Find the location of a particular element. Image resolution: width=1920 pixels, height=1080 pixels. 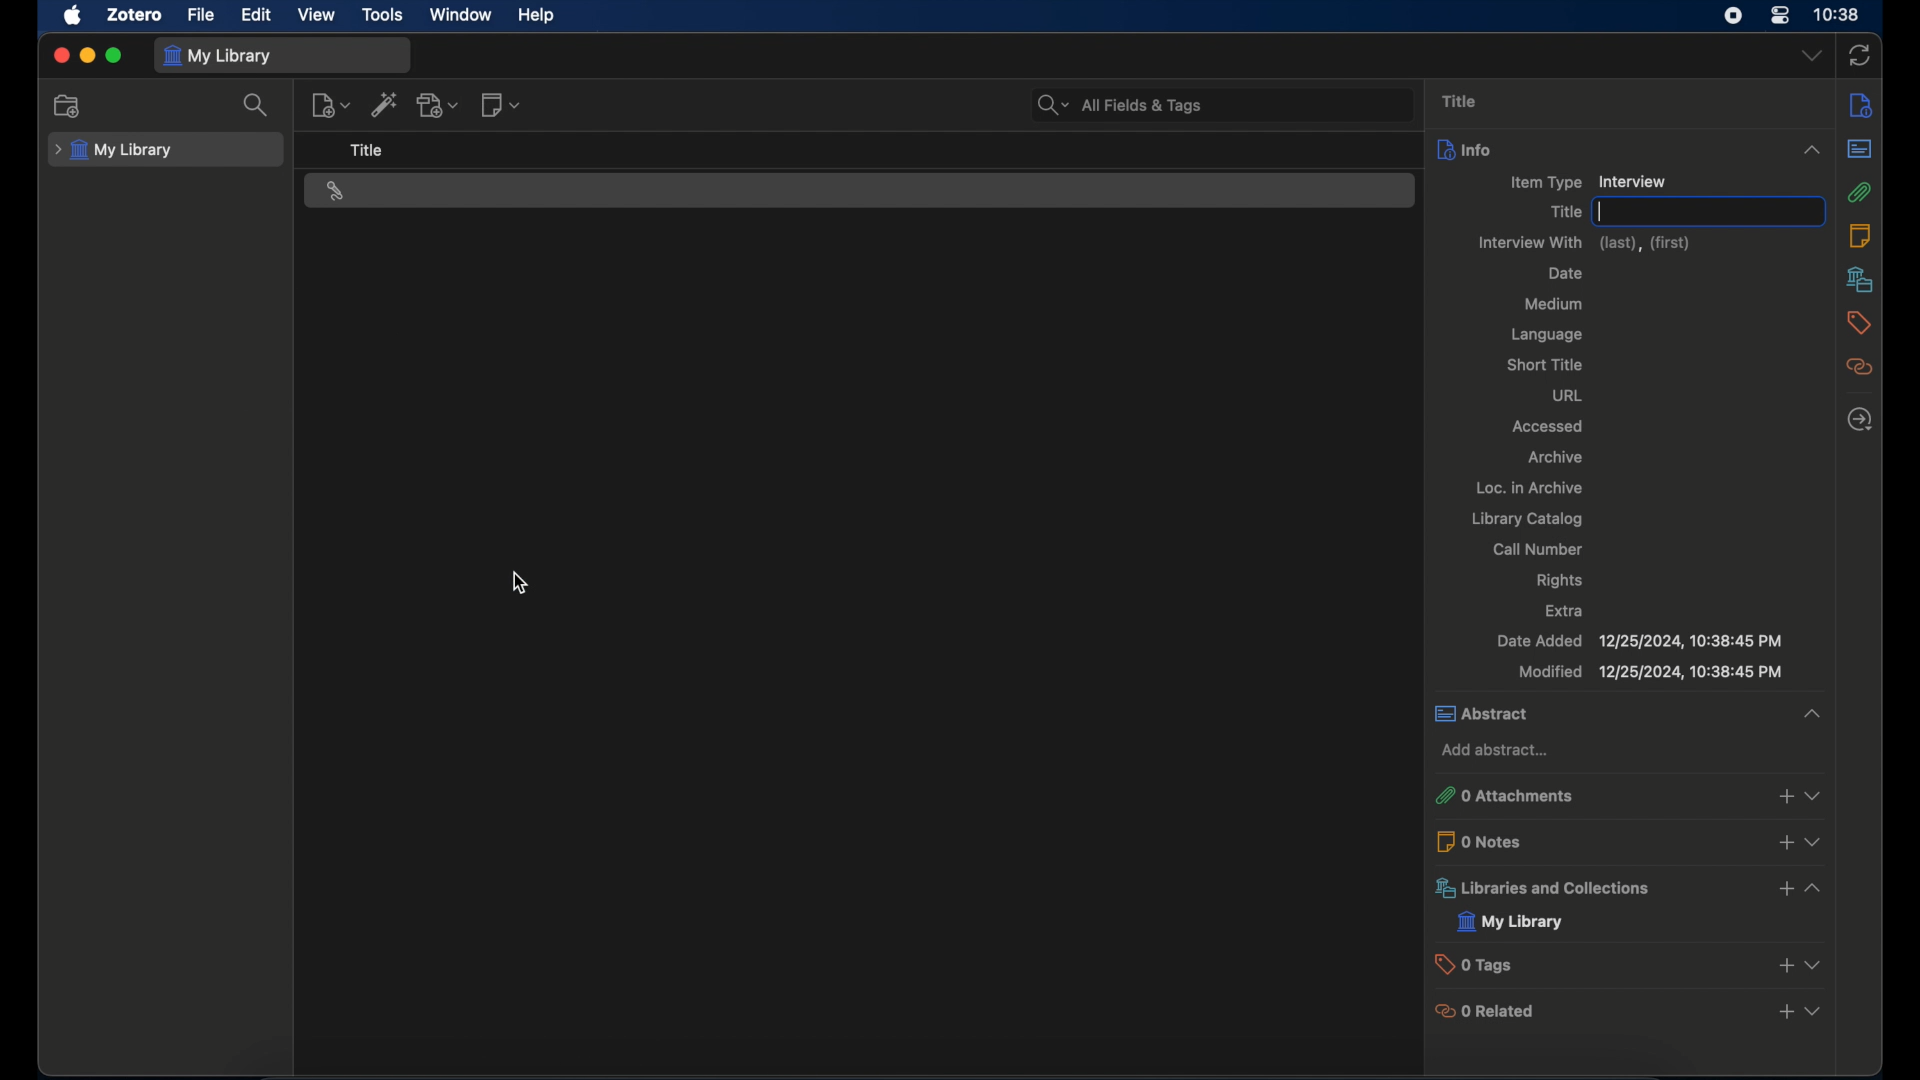

view is located at coordinates (1818, 795).